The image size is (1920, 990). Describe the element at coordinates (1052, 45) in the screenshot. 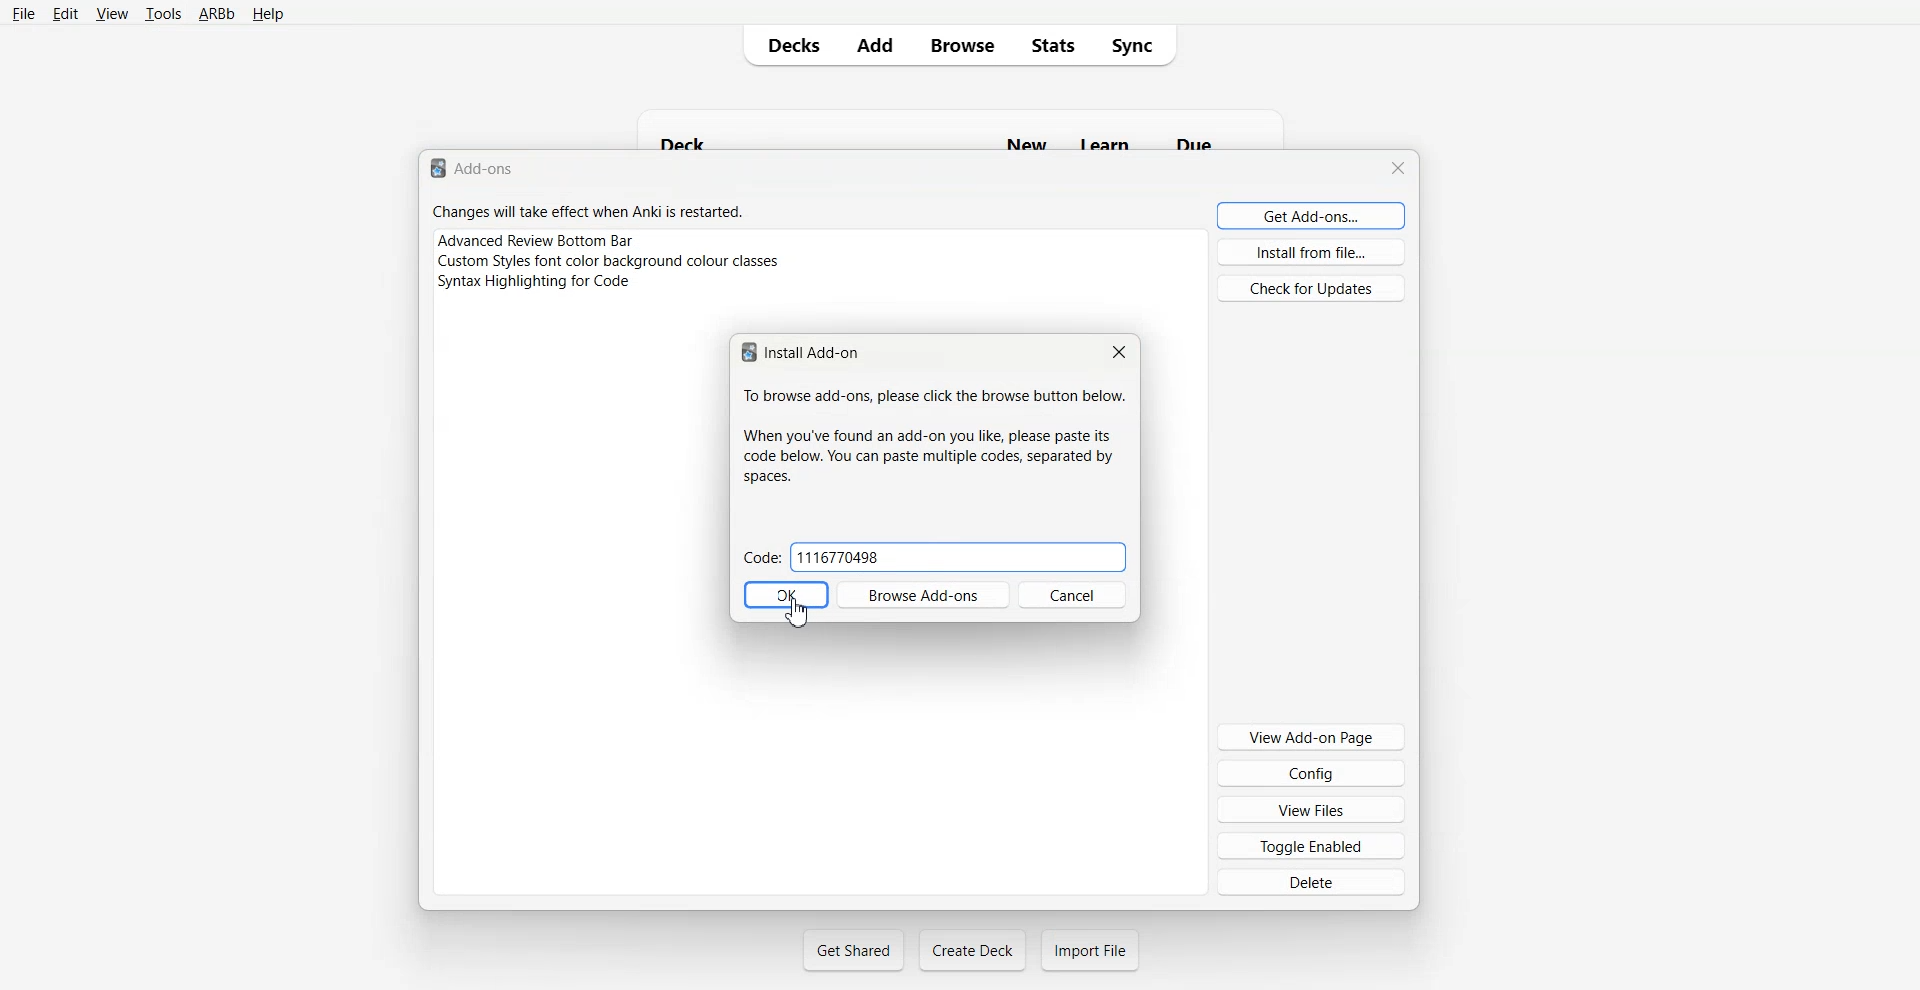

I see `Stats` at that location.